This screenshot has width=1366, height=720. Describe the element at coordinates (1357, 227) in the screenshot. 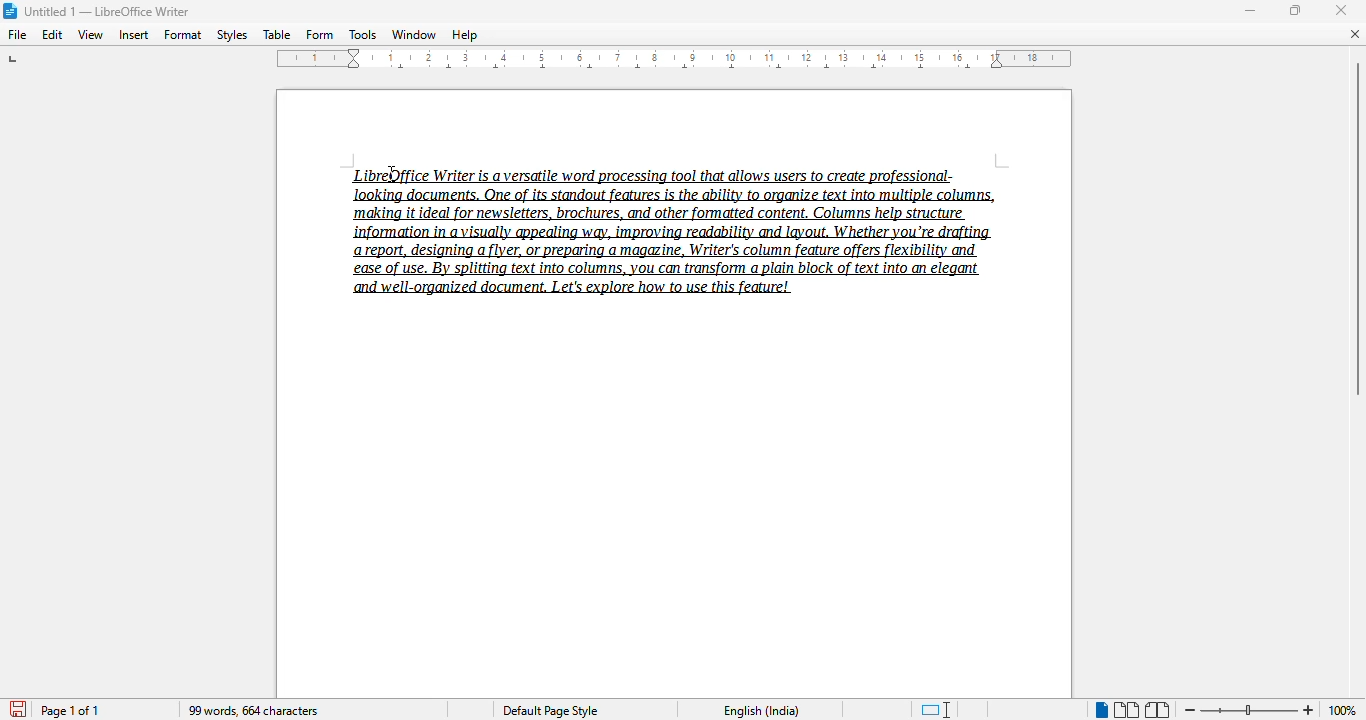

I see `vertical scroll bar` at that location.